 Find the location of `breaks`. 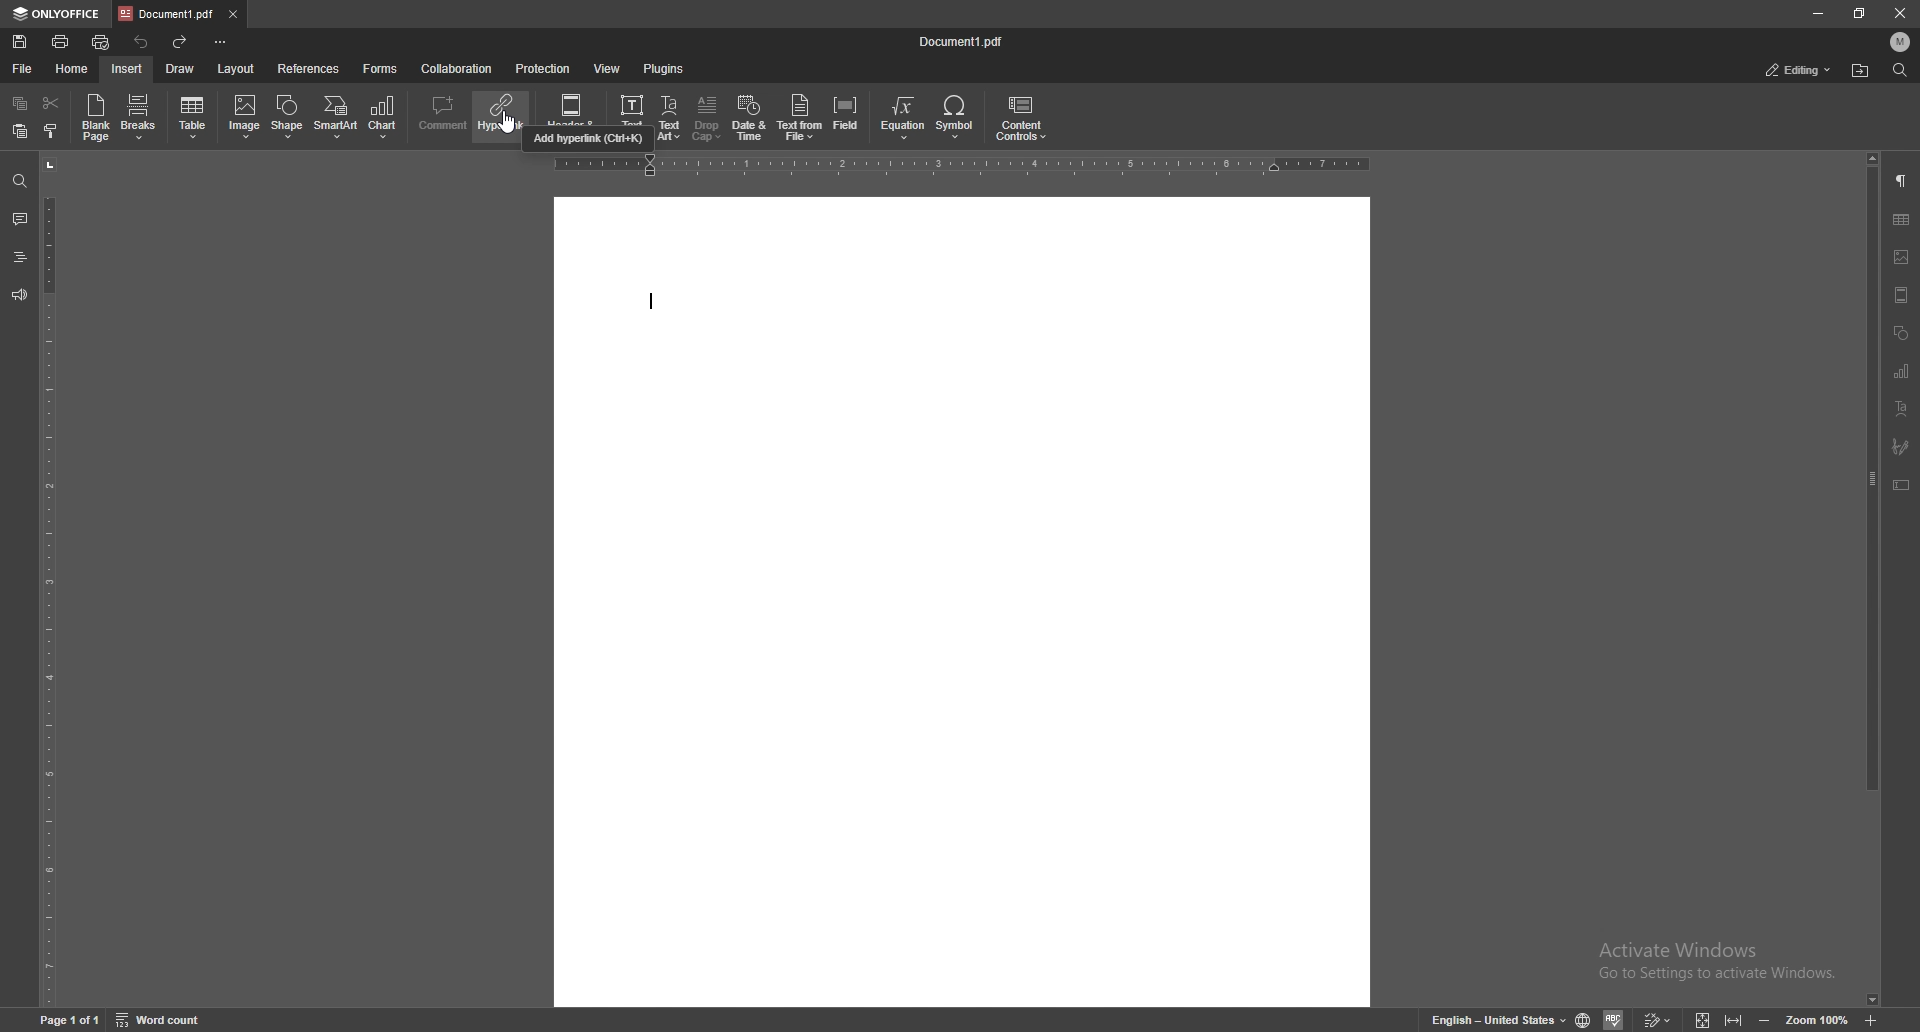

breaks is located at coordinates (139, 116).